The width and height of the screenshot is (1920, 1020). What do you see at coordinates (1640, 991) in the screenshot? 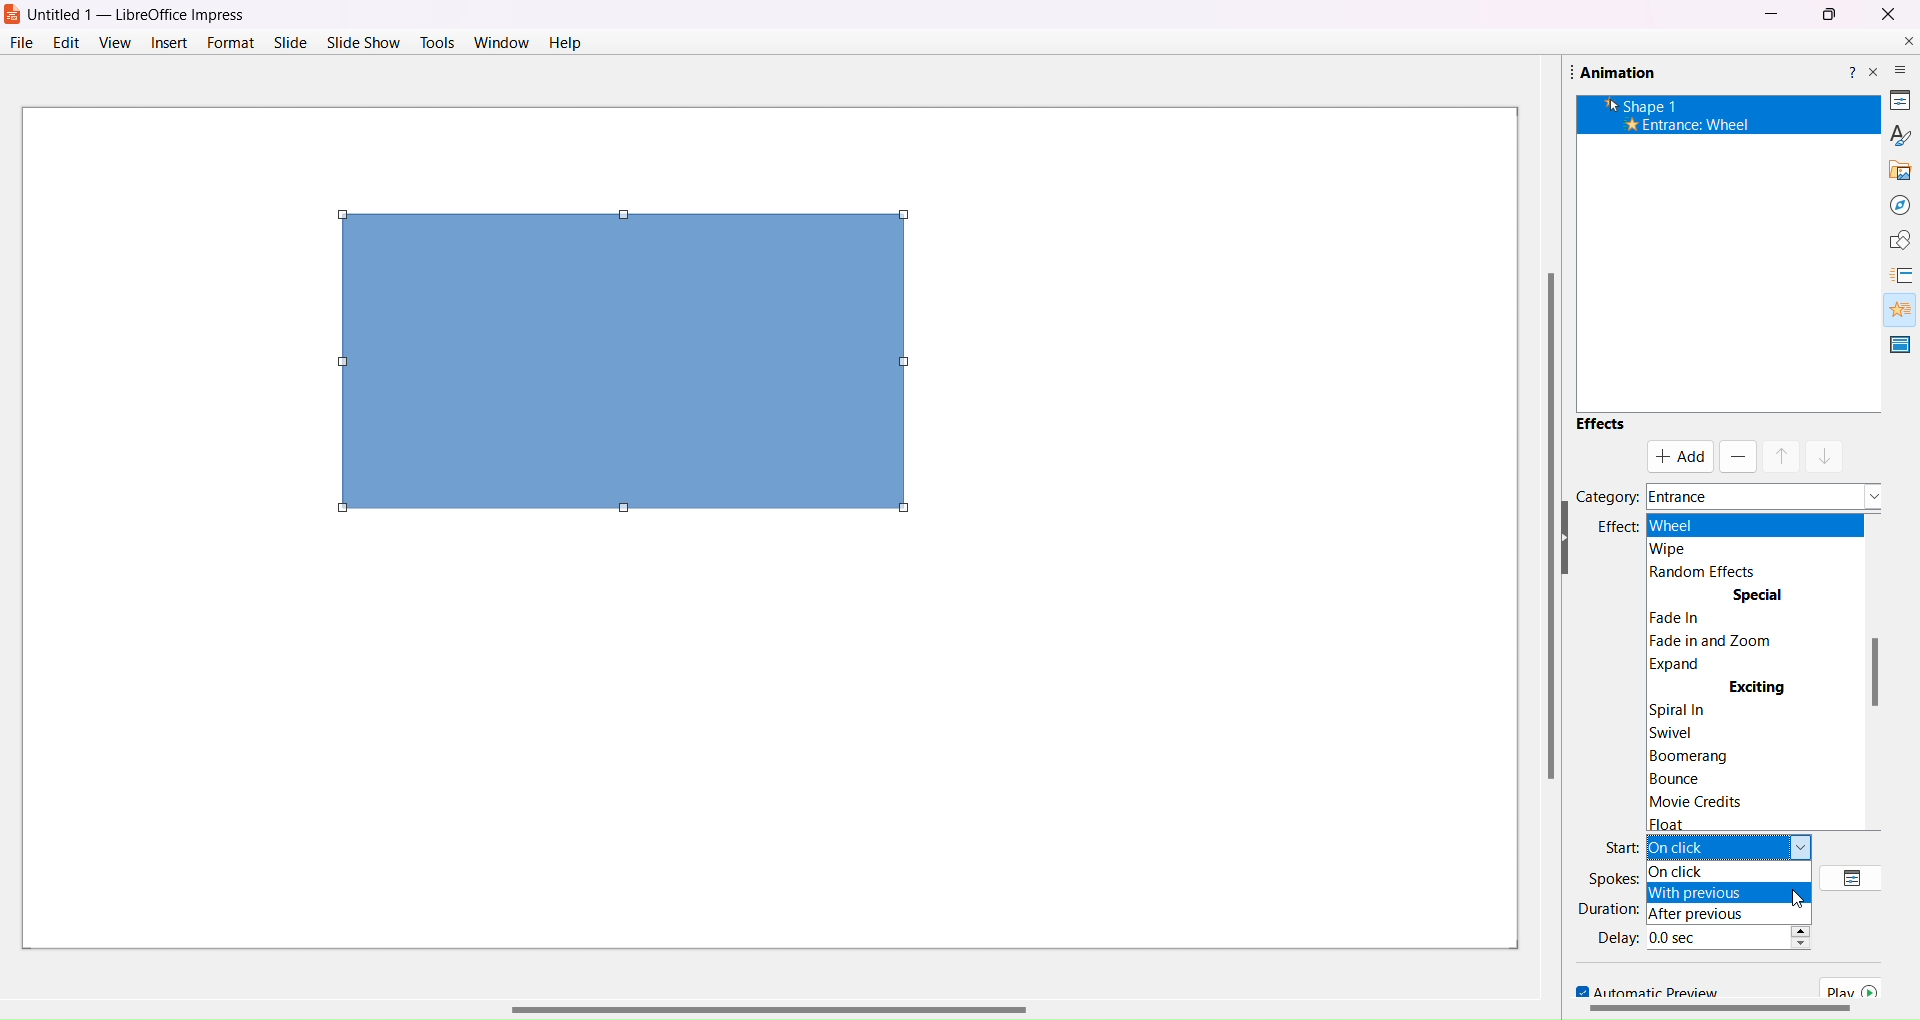
I see `Automatic Preview` at bounding box center [1640, 991].